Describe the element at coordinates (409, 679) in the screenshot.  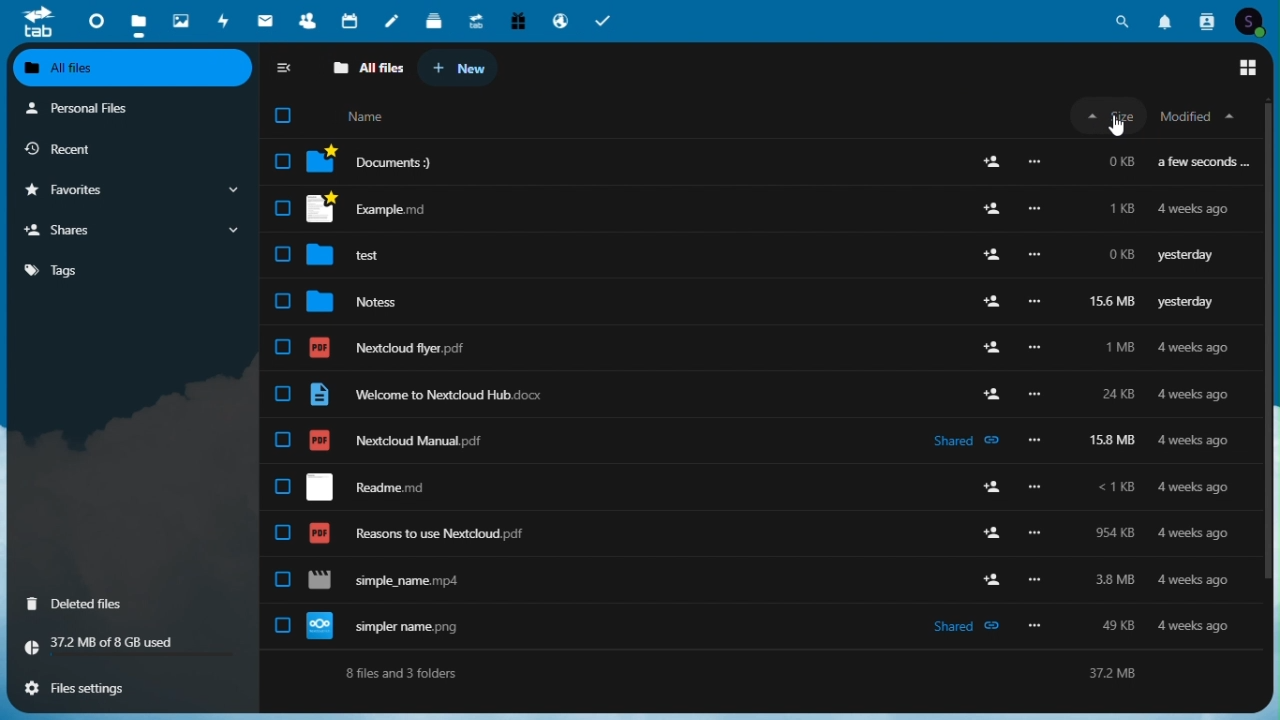
I see `8 files and 3 folders.` at that location.